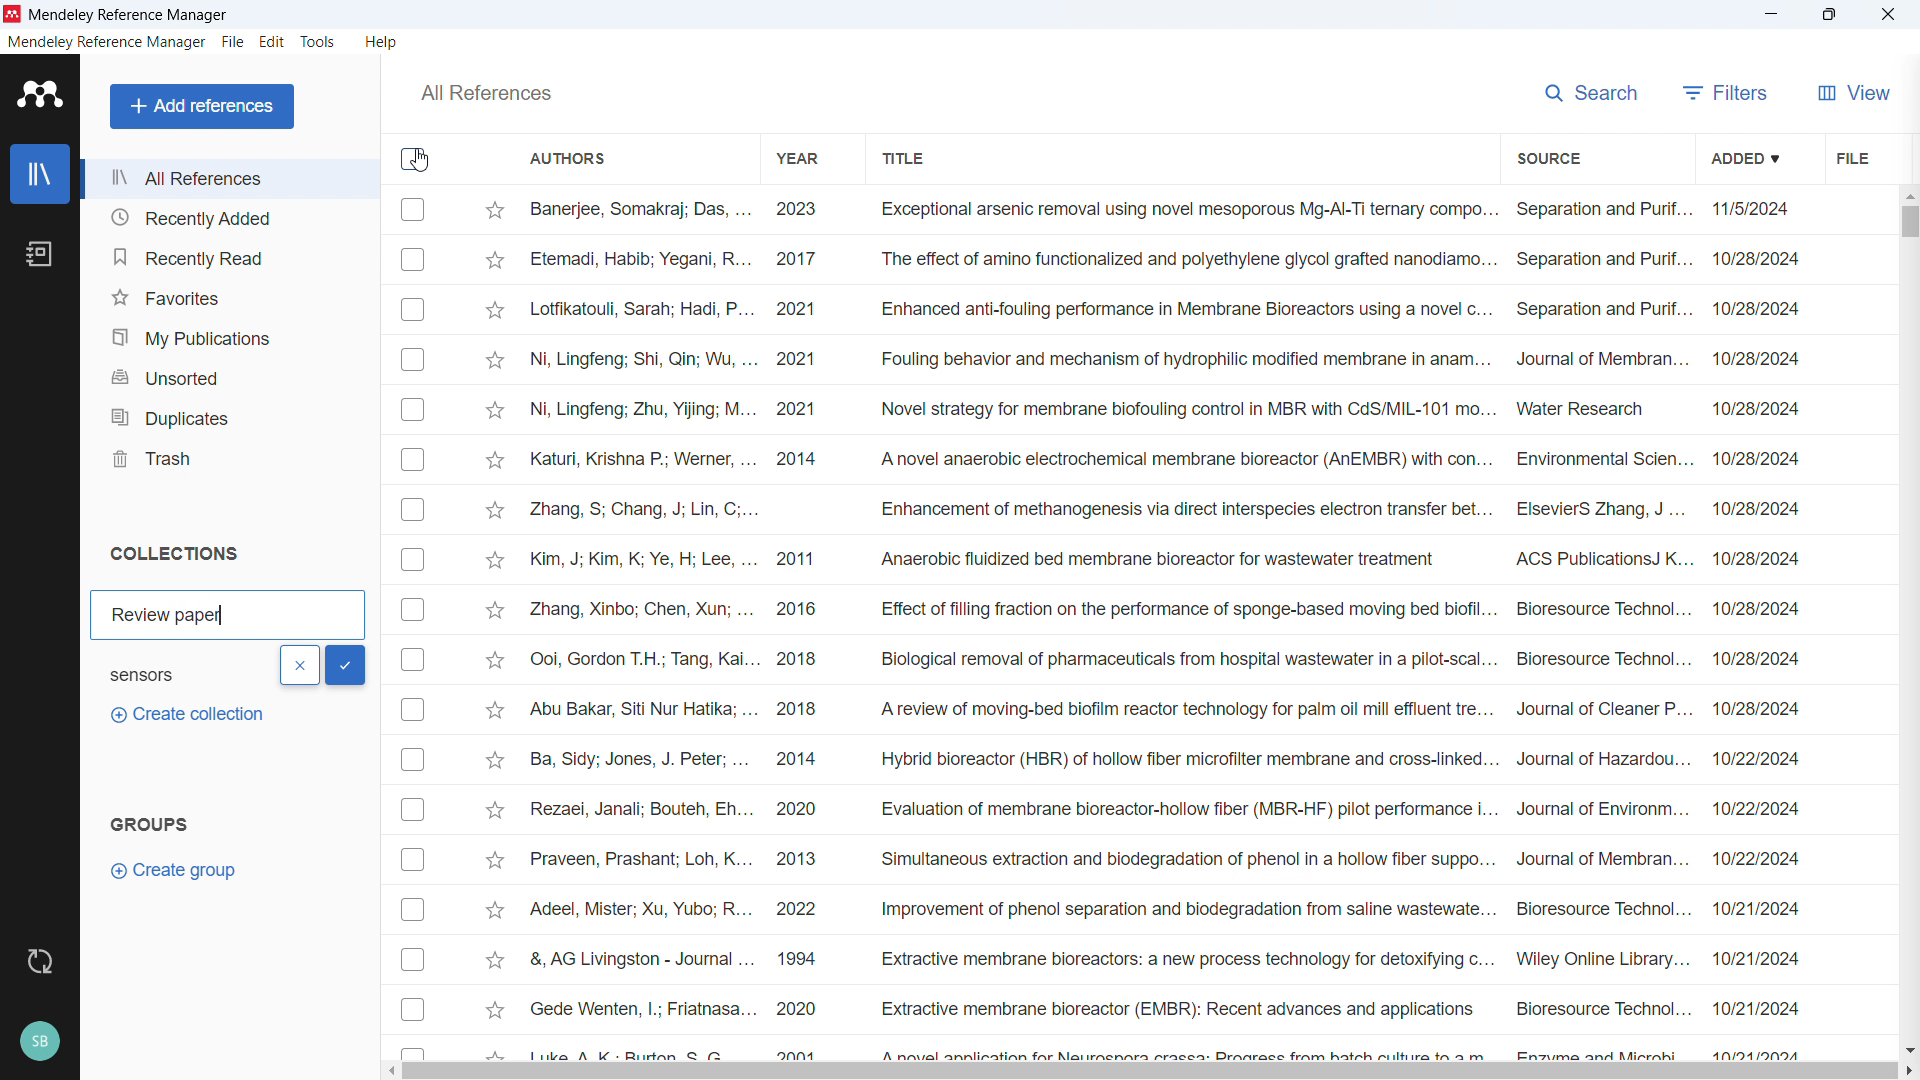 This screenshot has width=1920, height=1080. Describe the element at coordinates (1165, 658) in the screenshot. I see `Ooi, Gordon T.H.; Tang, Kai... 2018 Biological removal of pharmaceuticals from hospital wastewater in a pilot-scal... Bioresource Technol... 10/28/2024` at that location.